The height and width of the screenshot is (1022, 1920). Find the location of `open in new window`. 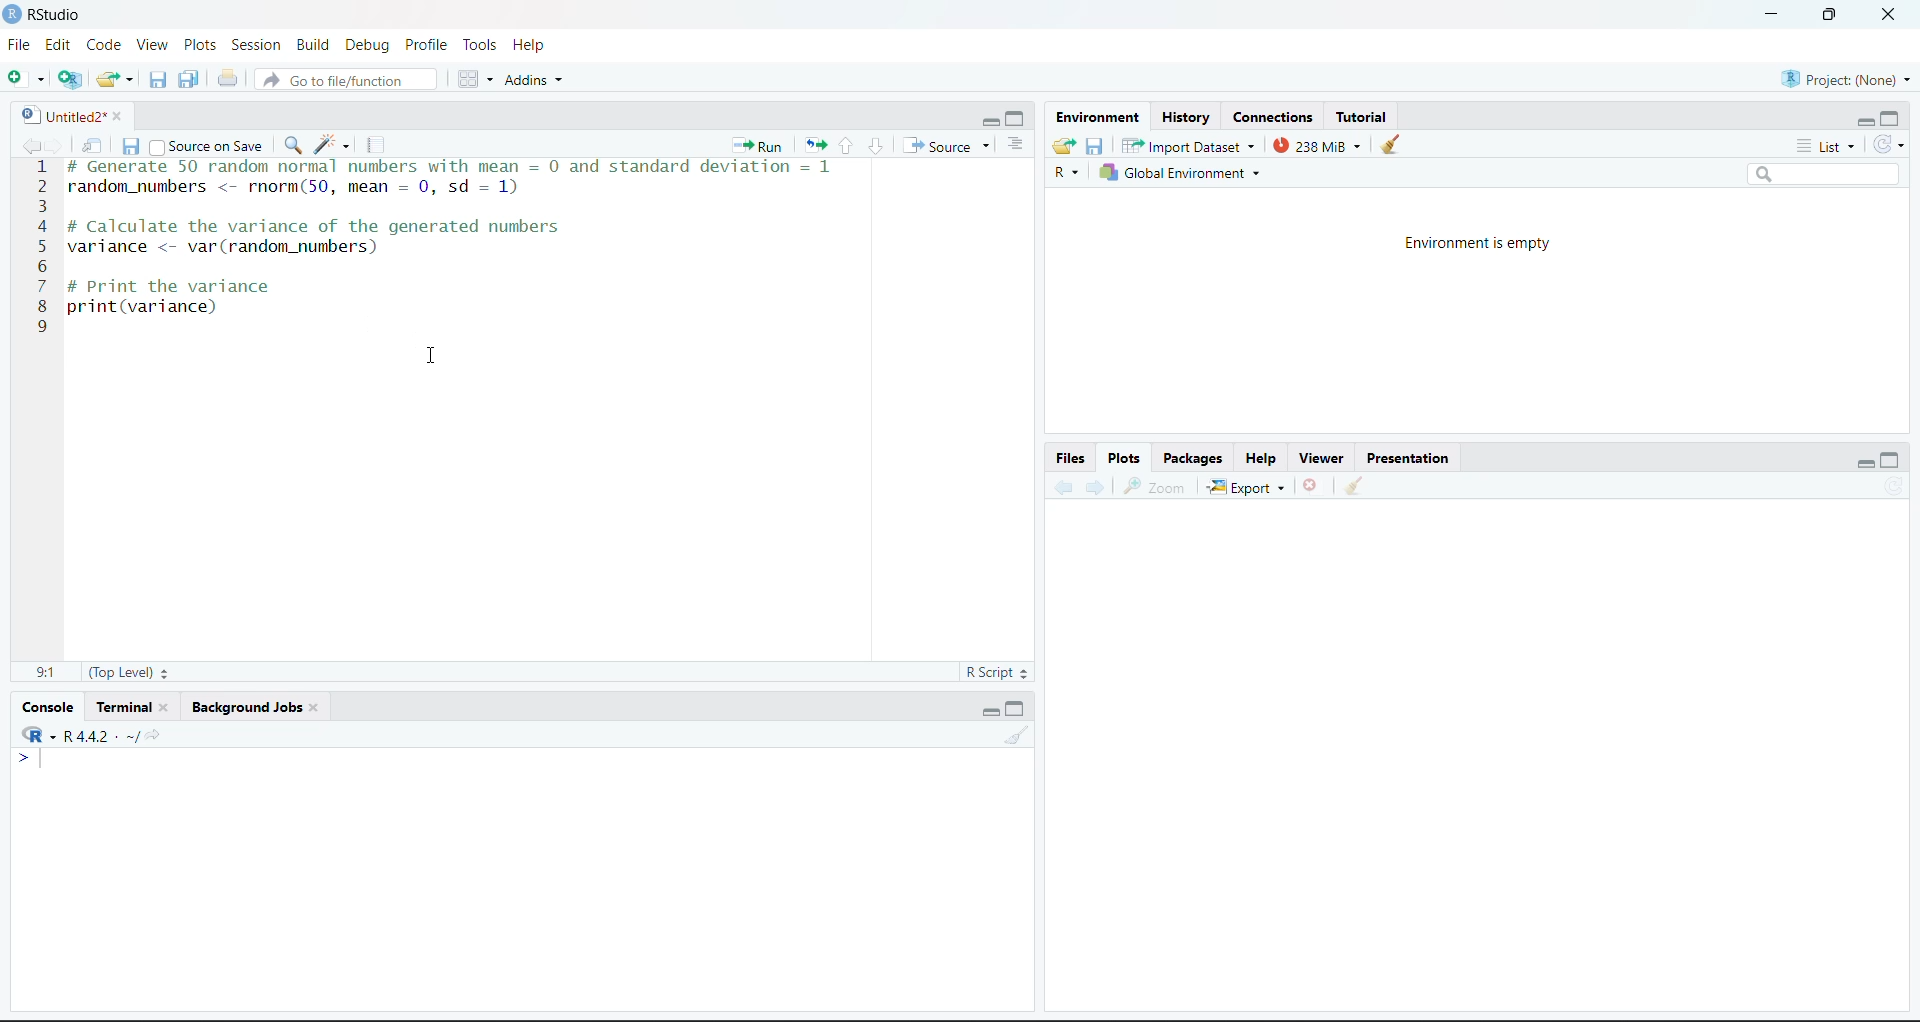

open in new window is located at coordinates (93, 145).